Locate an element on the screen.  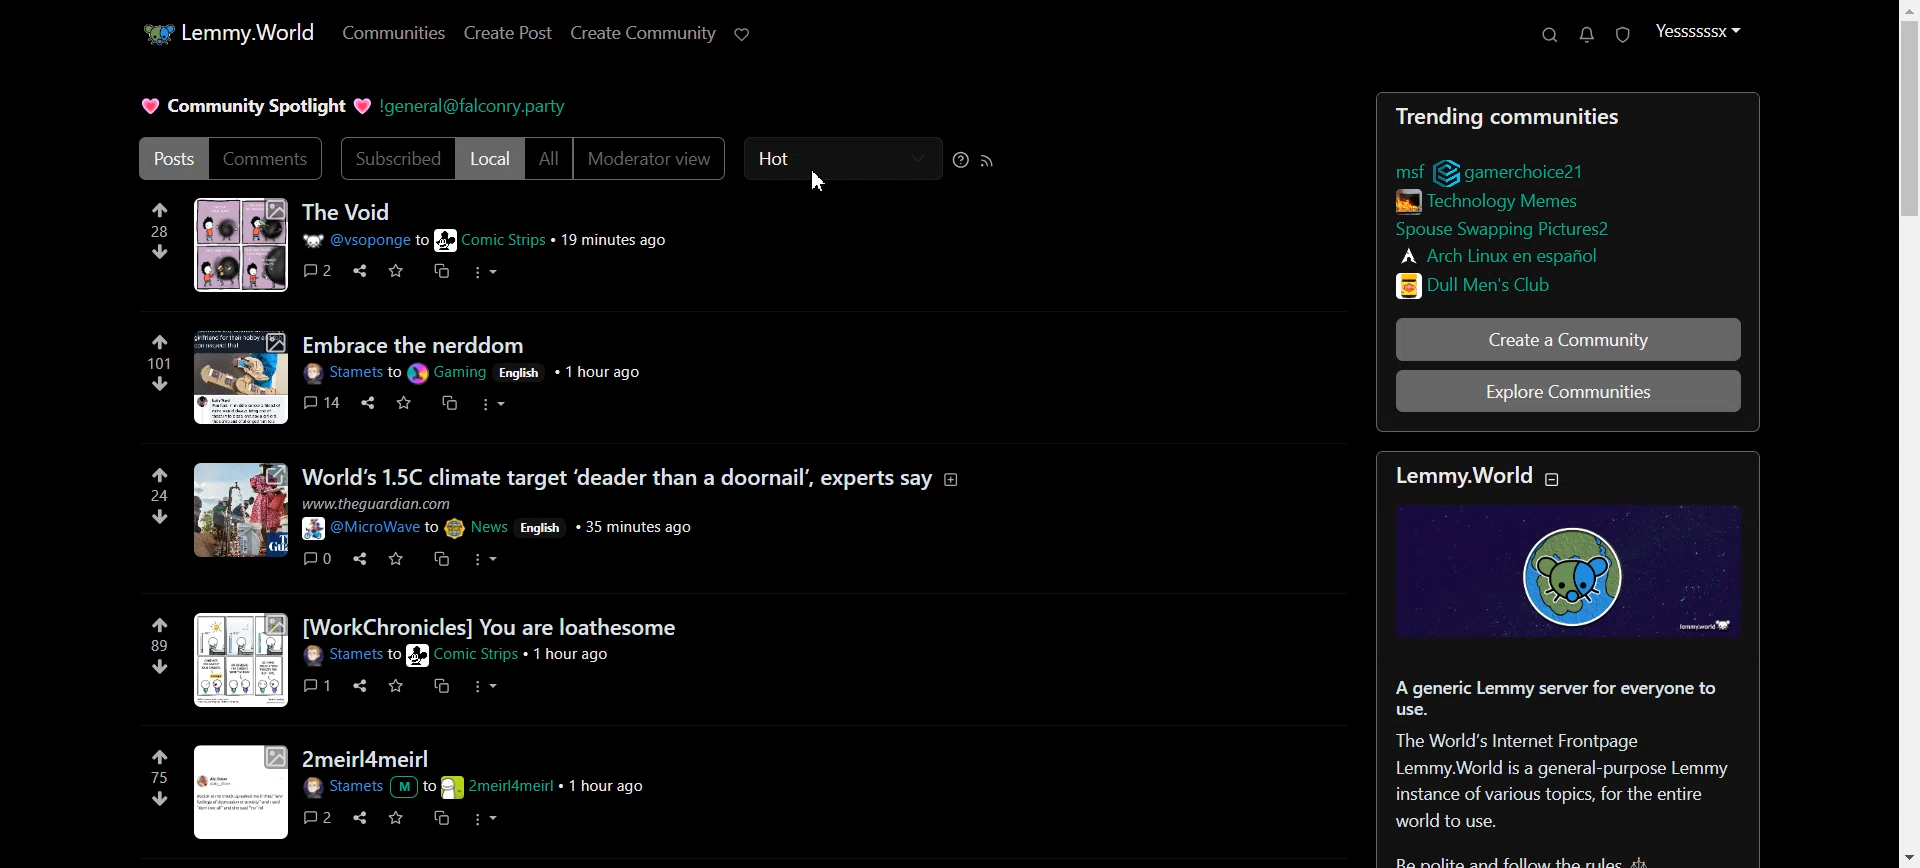
post details is located at coordinates (469, 374).